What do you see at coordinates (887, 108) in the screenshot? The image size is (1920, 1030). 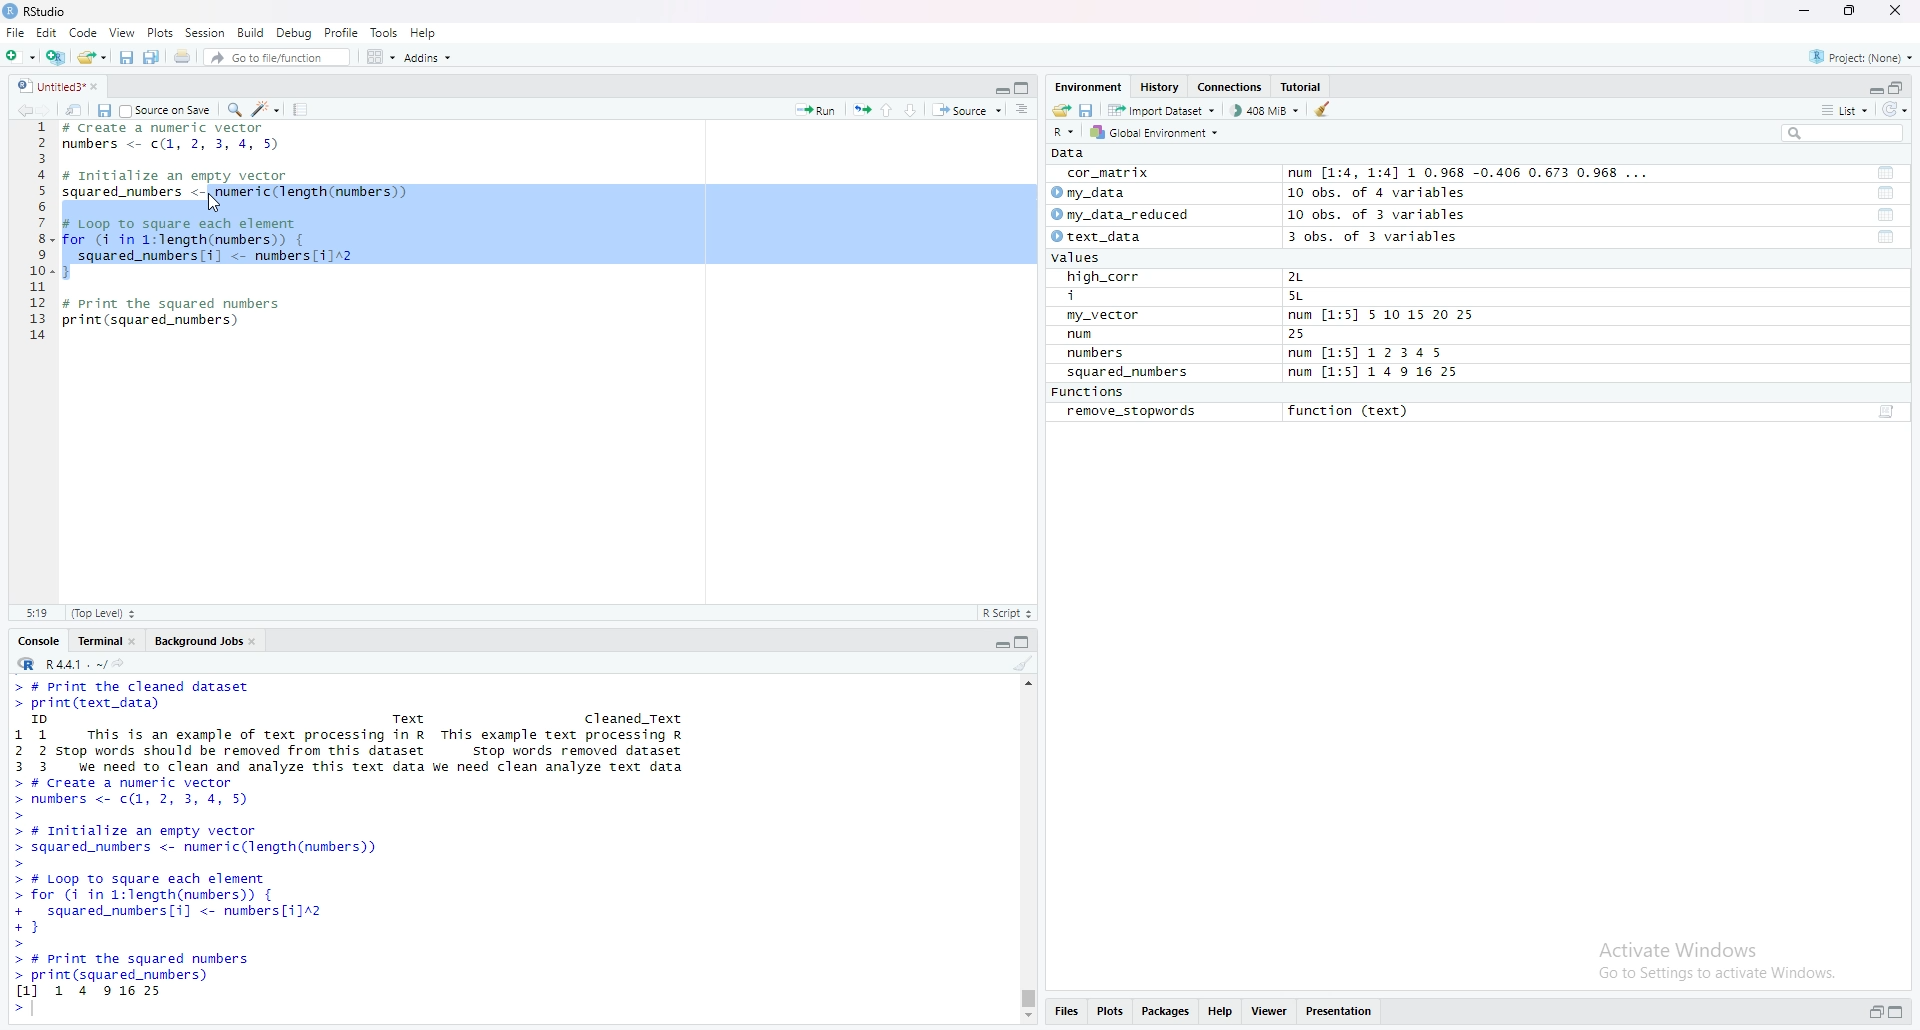 I see `up` at bounding box center [887, 108].